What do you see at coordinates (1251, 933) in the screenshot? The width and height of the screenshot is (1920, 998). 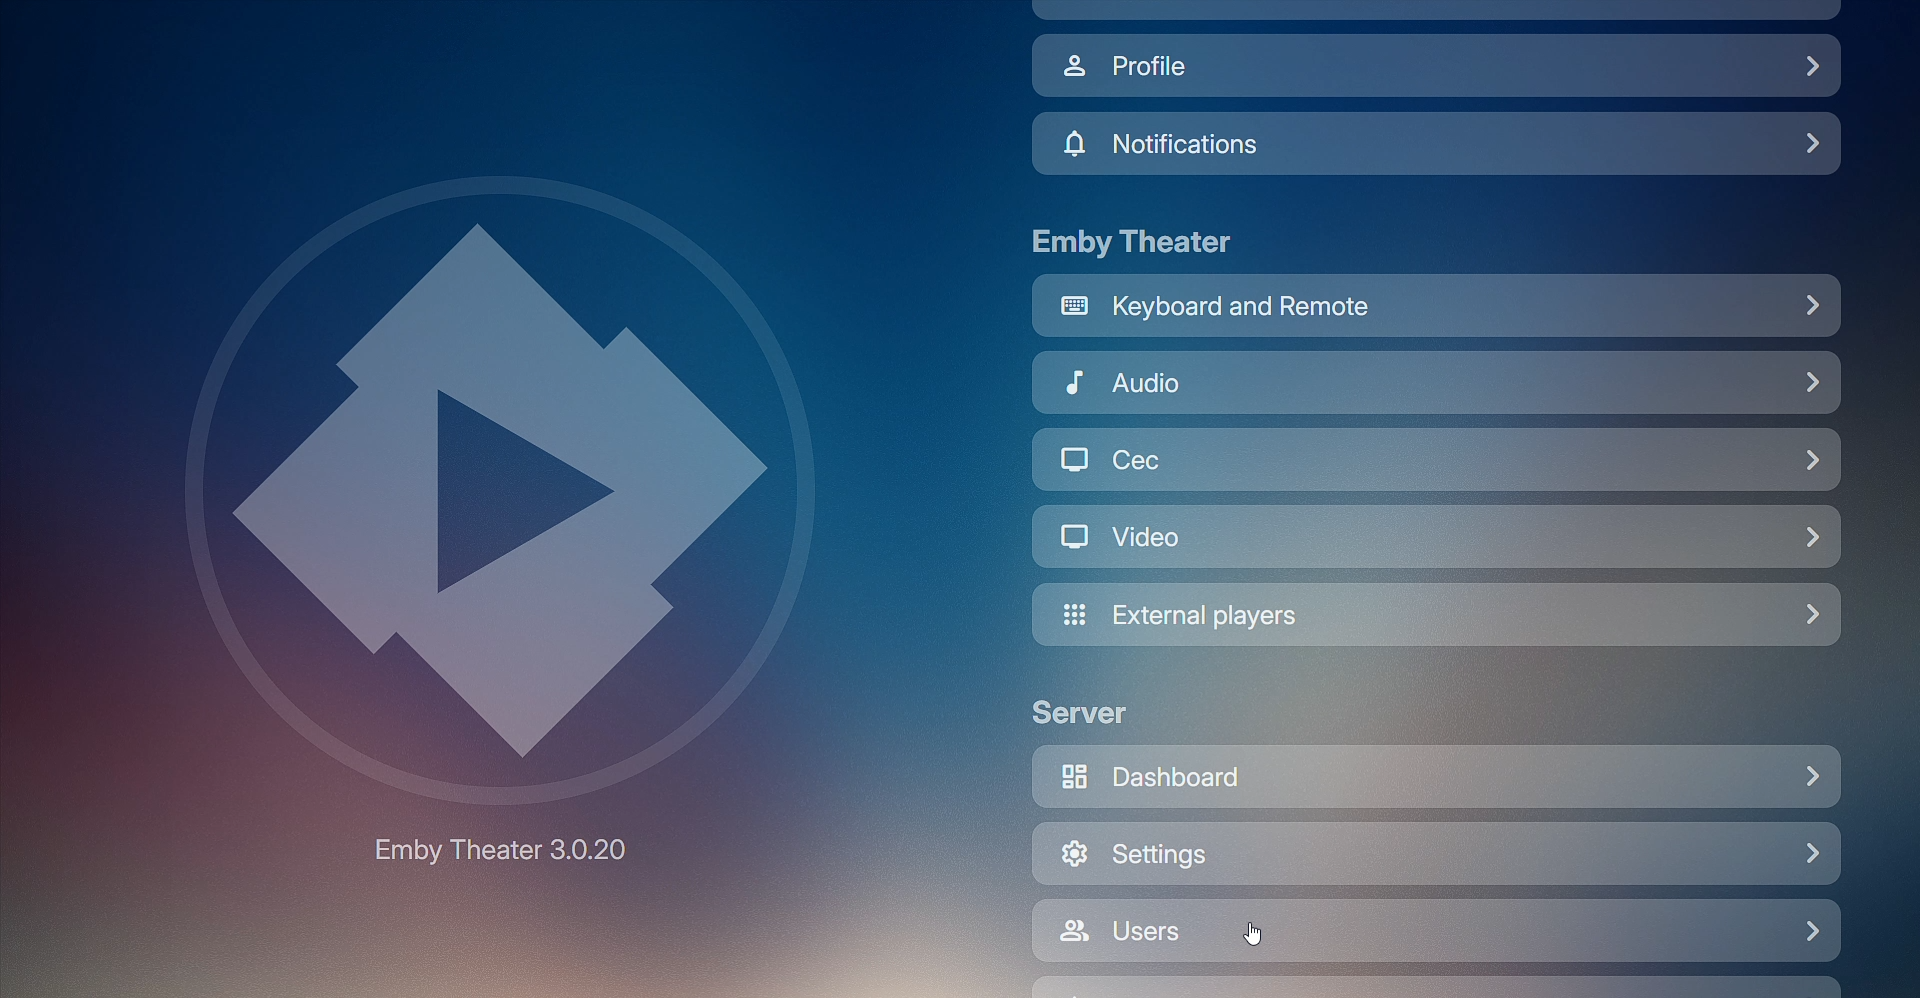 I see `Cursor` at bounding box center [1251, 933].